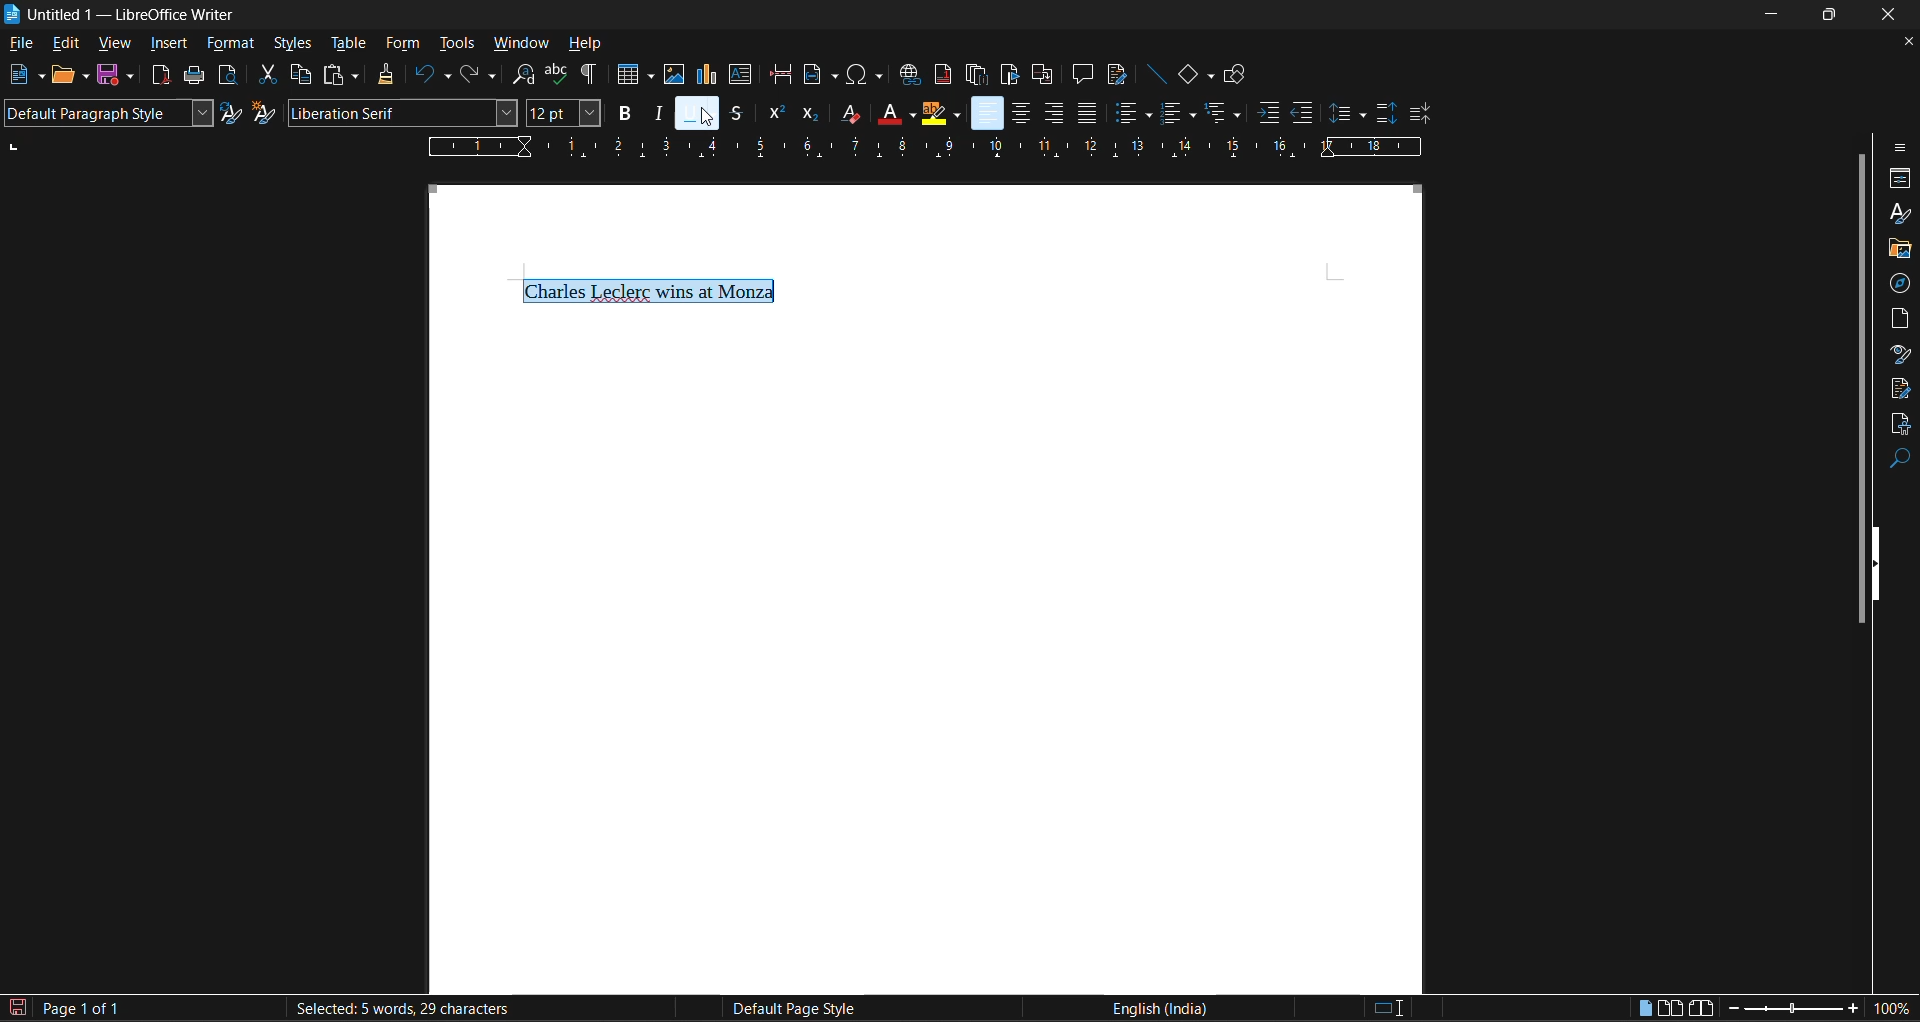 Image resolution: width=1920 pixels, height=1022 pixels. I want to click on insert, so click(168, 44).